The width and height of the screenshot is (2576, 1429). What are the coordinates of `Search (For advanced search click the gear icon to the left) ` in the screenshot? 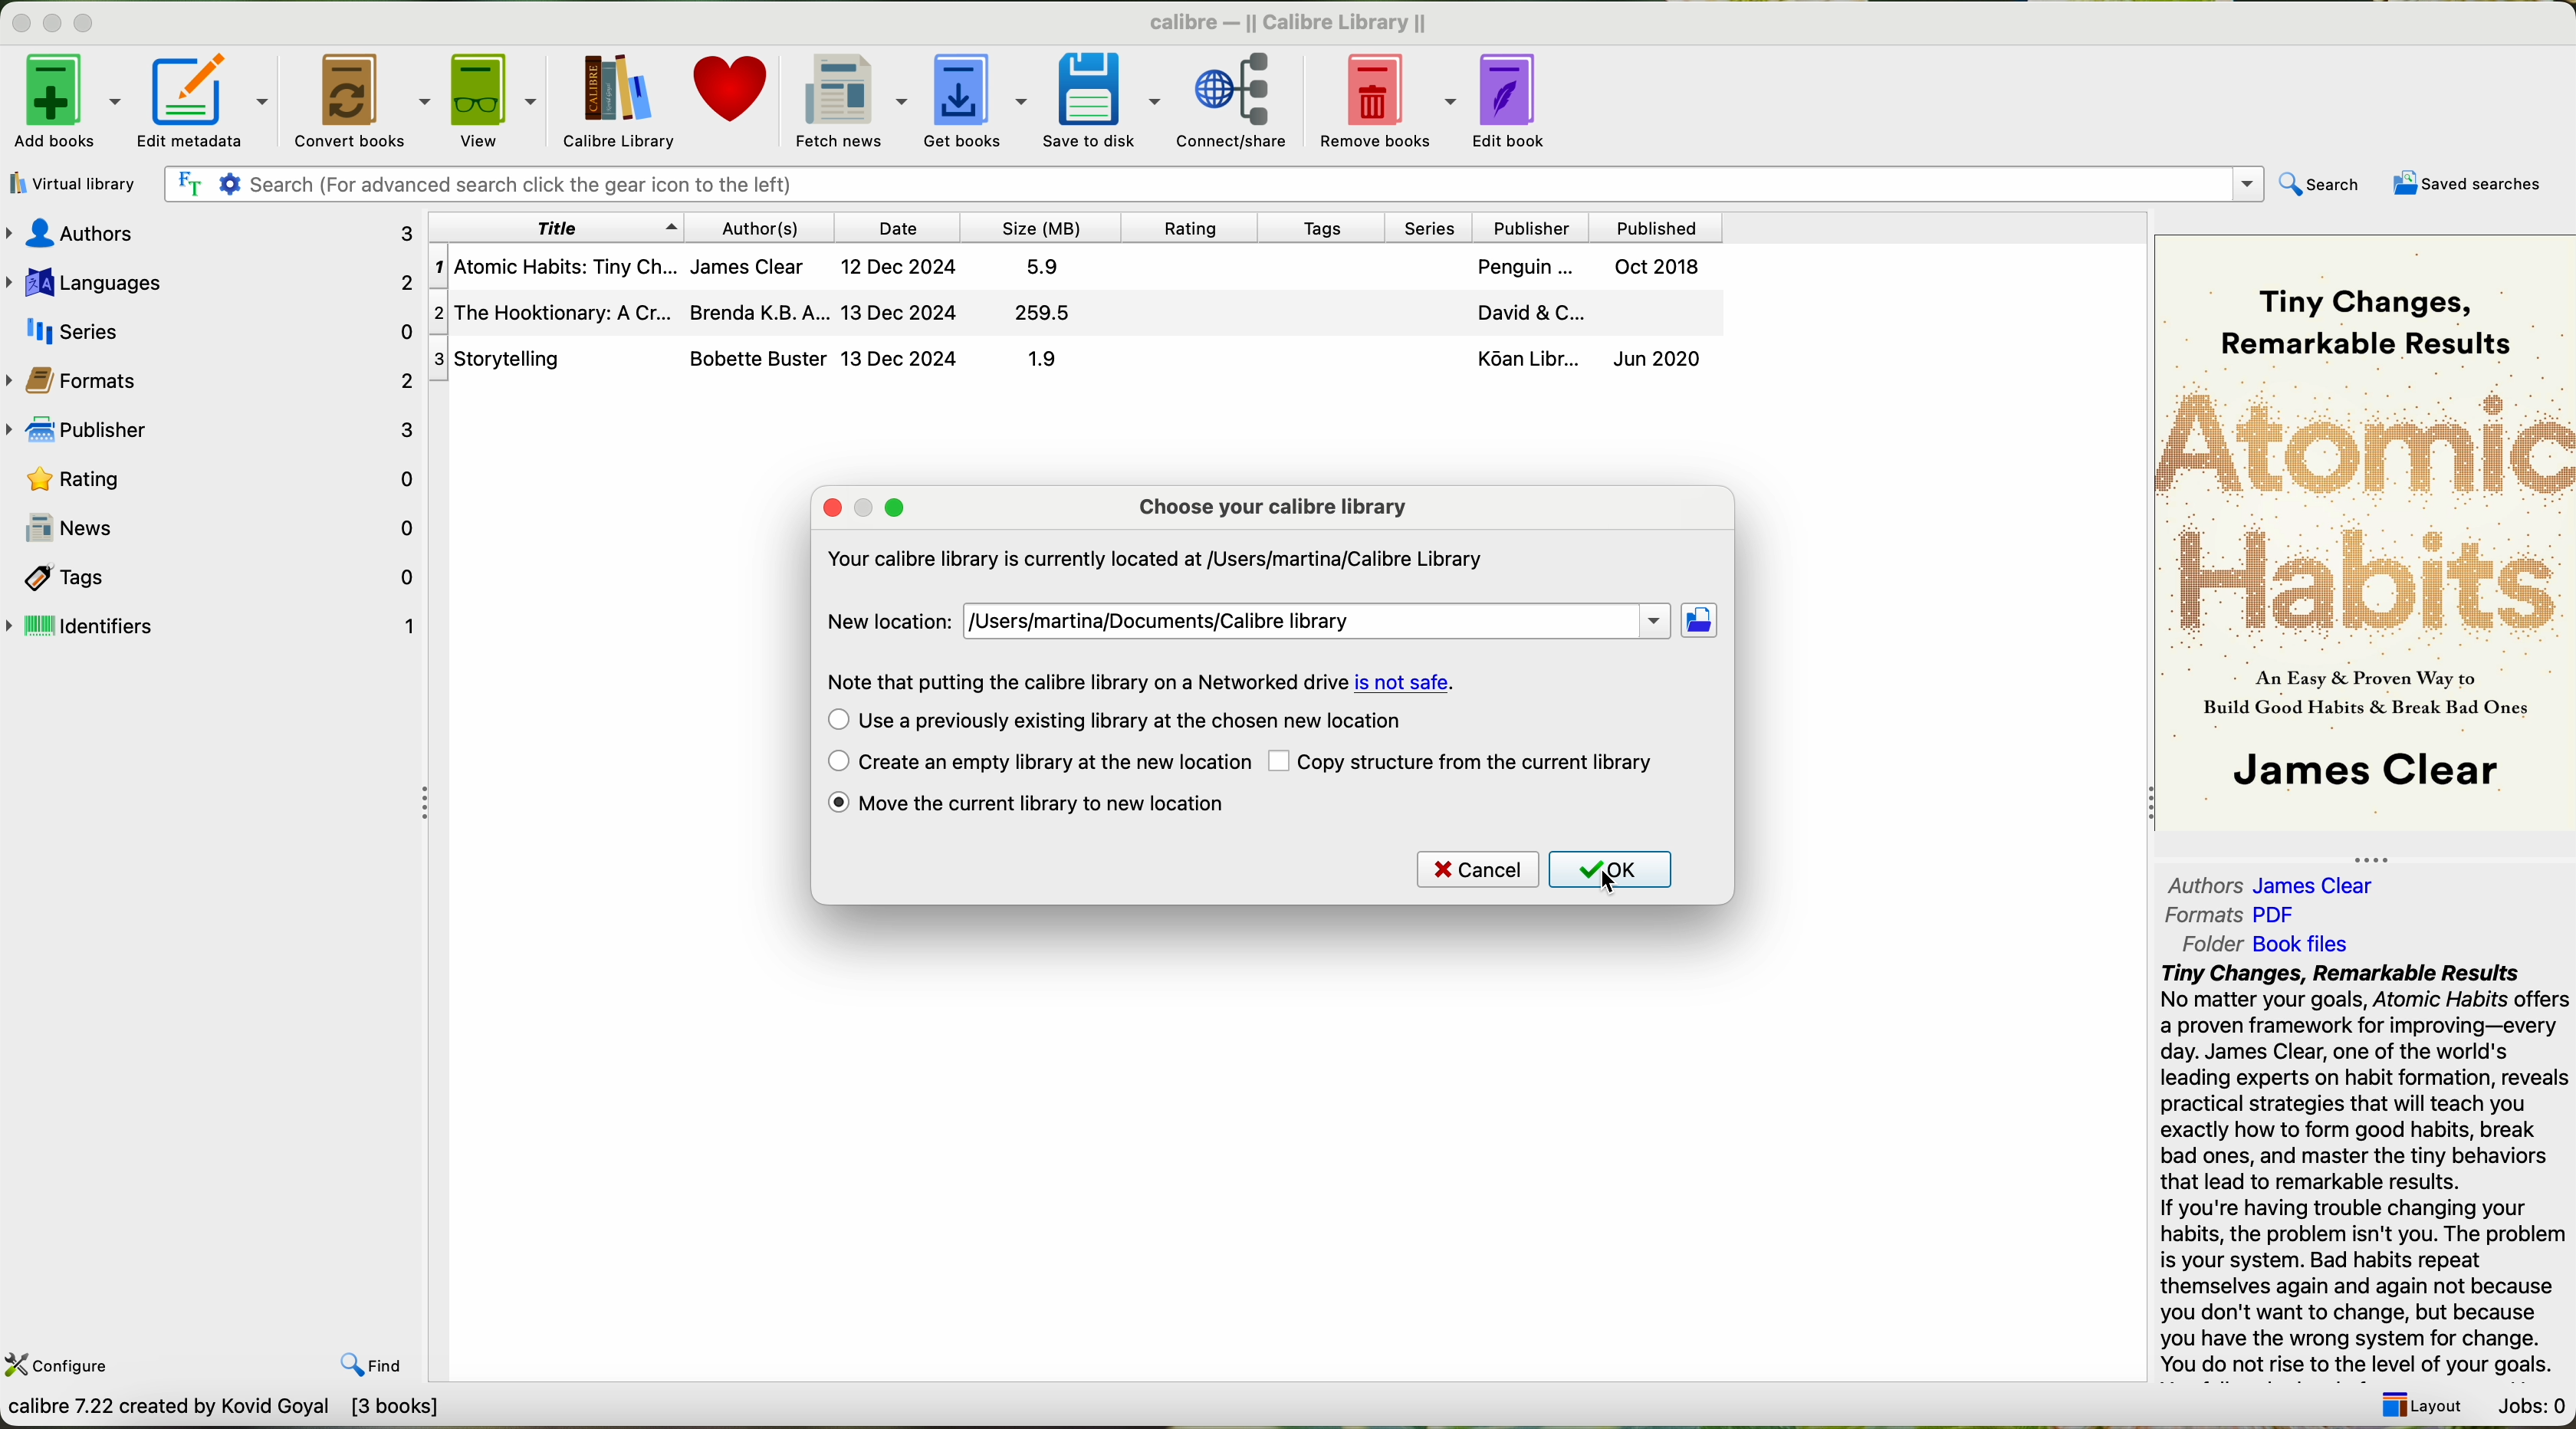 It's located at (1211, 183).